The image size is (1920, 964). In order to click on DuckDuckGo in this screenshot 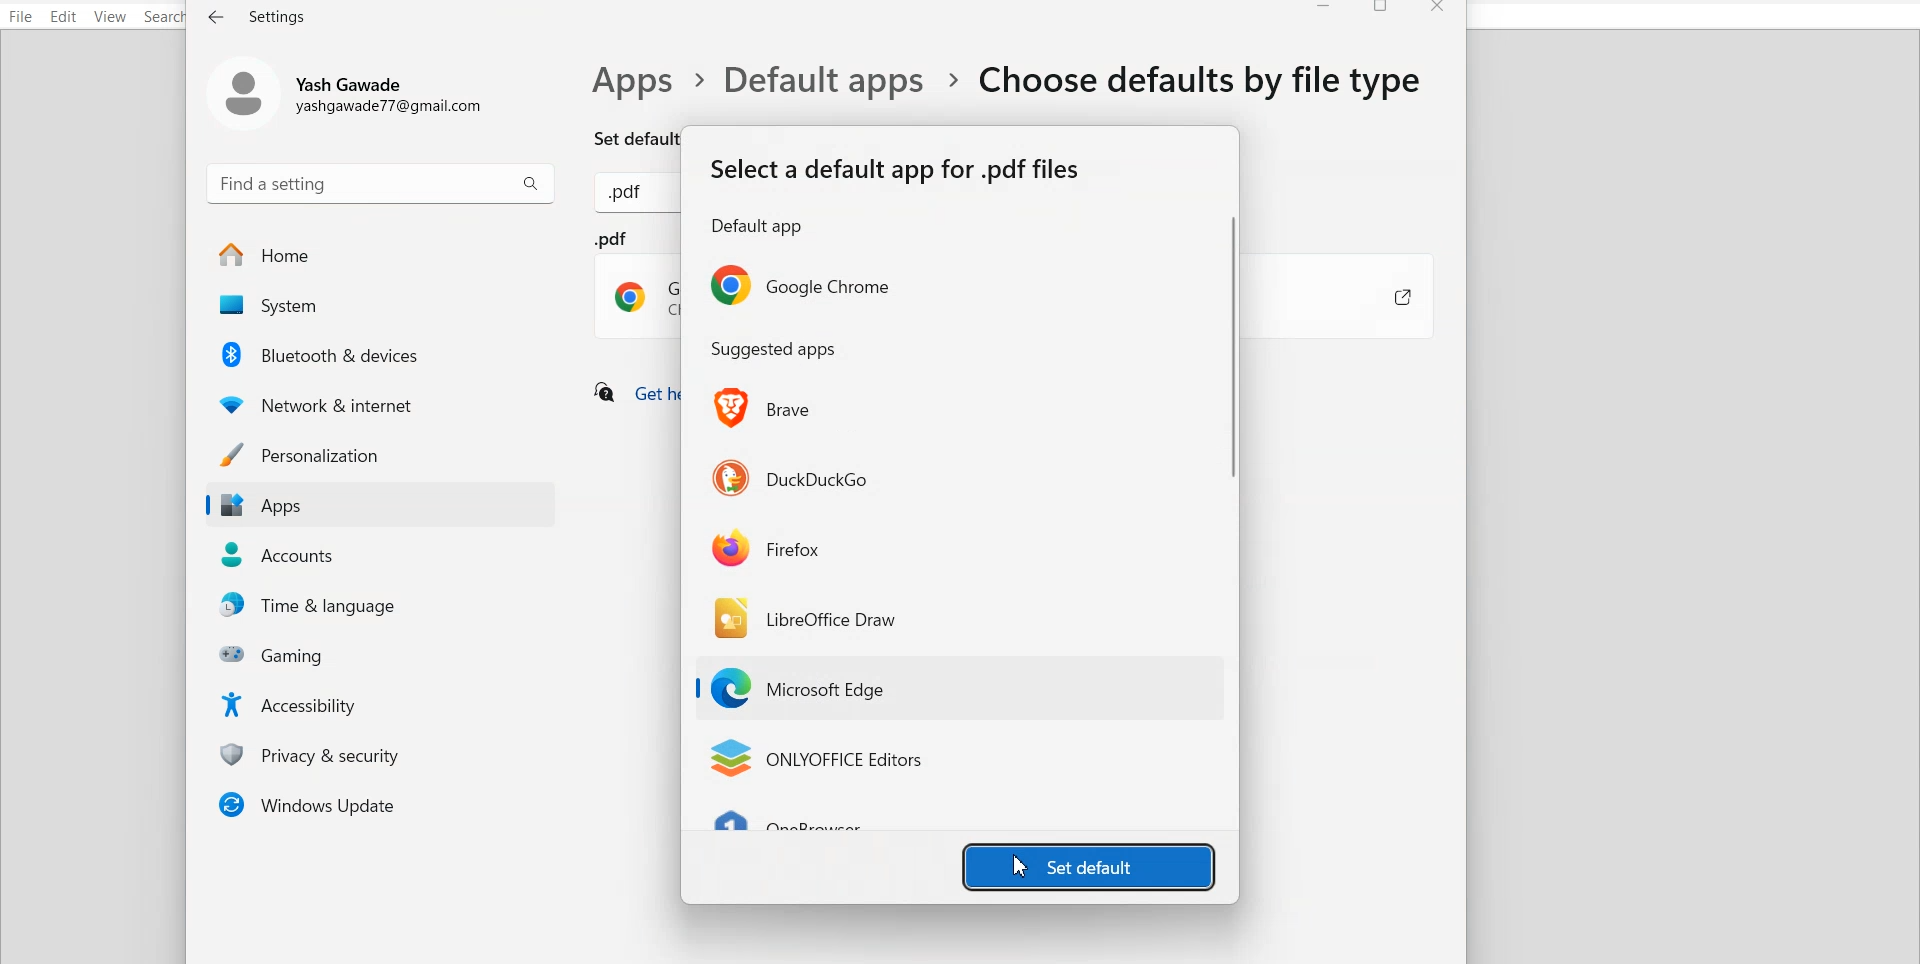, I will do `click(792, 475)`.